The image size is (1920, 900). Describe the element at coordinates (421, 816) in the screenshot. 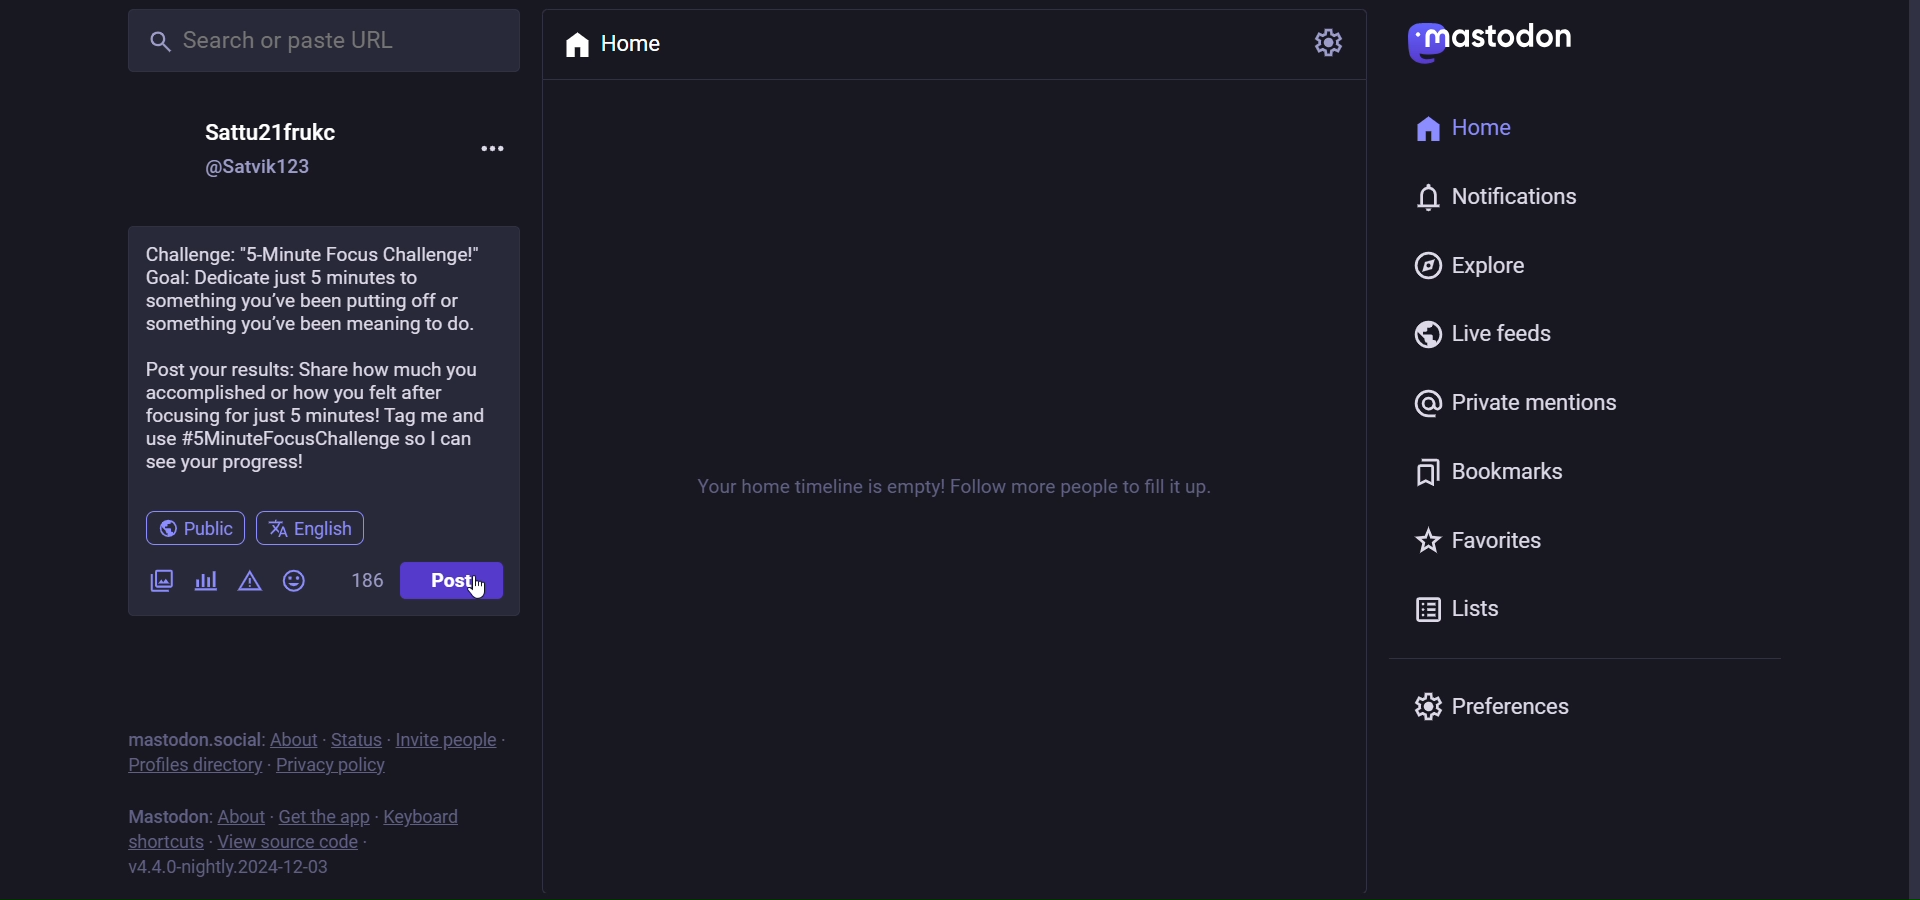

I see `keyboard` at that location.